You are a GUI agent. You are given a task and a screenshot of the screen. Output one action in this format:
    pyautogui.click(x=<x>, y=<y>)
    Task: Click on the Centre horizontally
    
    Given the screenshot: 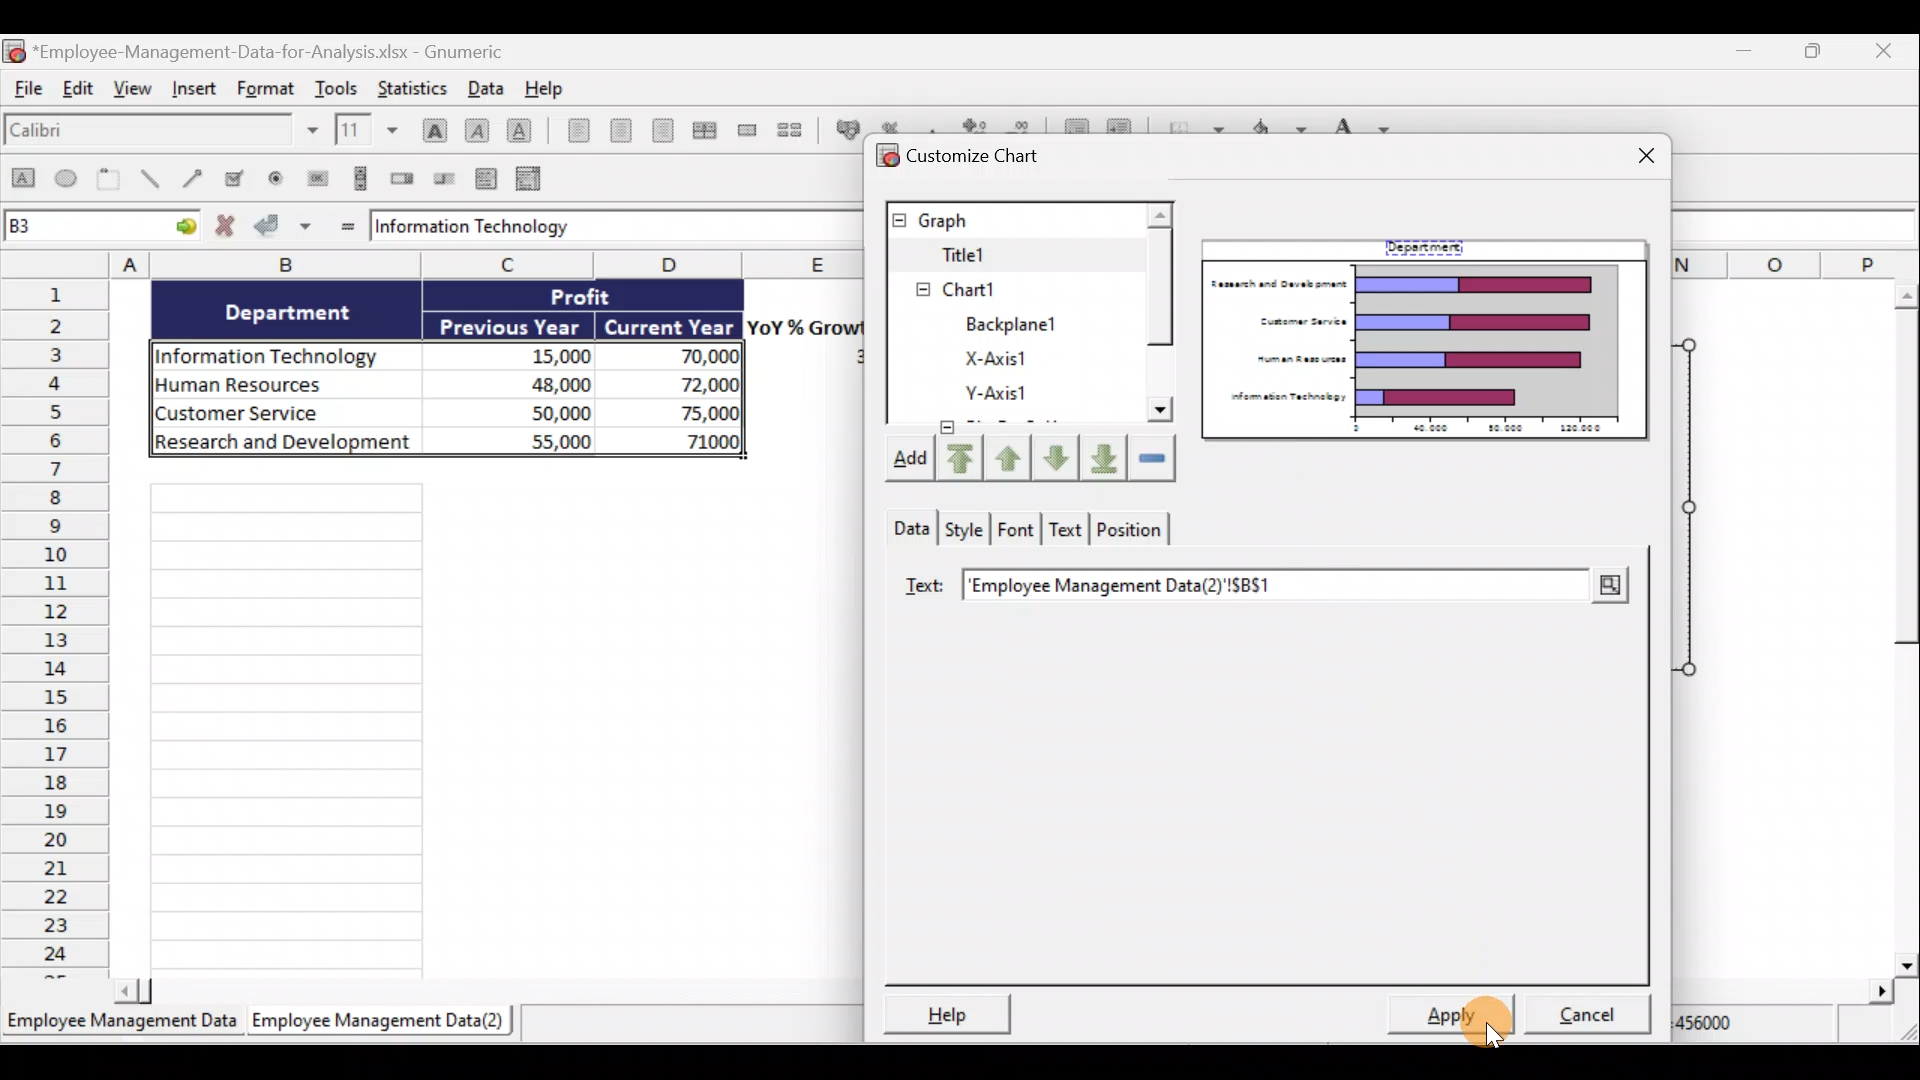 What is the action you would take?
    pyautogui.click(x=628, y=133)
    